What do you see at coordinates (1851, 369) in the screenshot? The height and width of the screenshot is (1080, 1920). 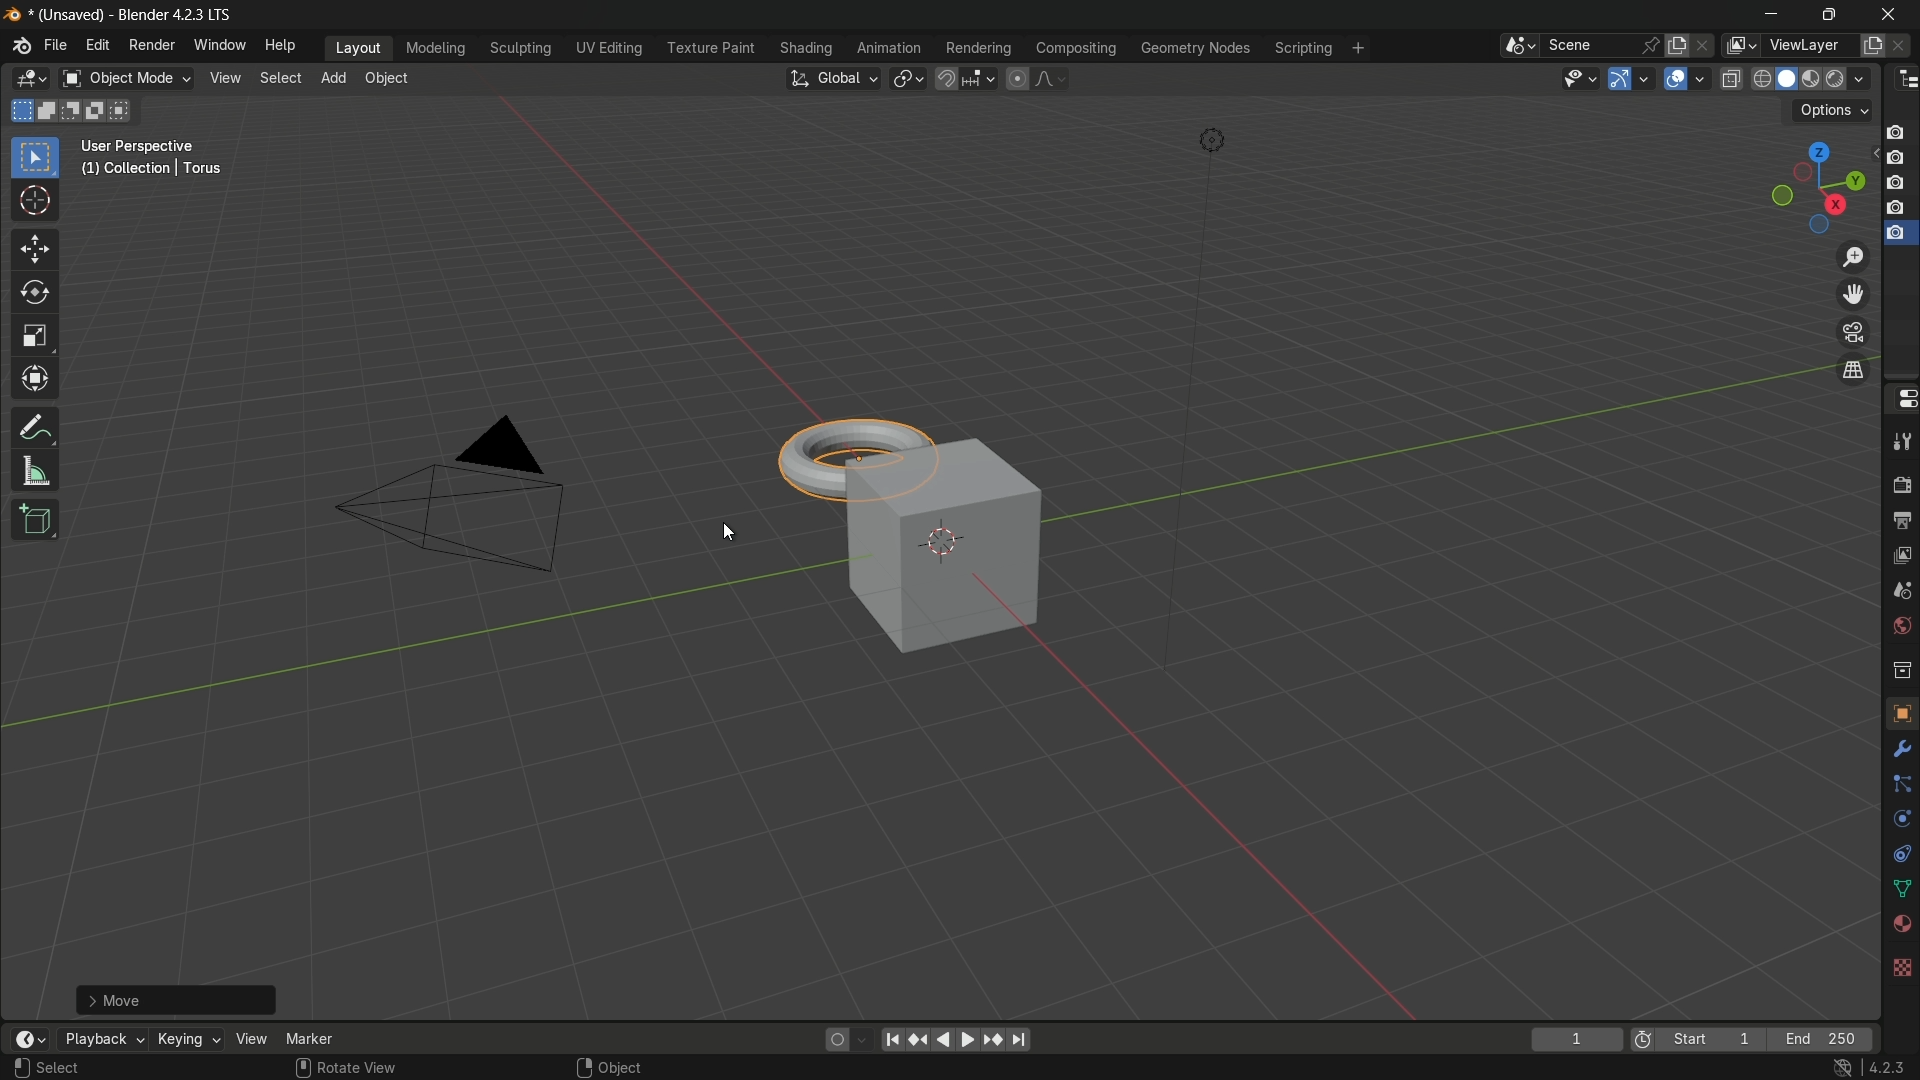 I see `switch the current view` at bounding box center [1851, 369].